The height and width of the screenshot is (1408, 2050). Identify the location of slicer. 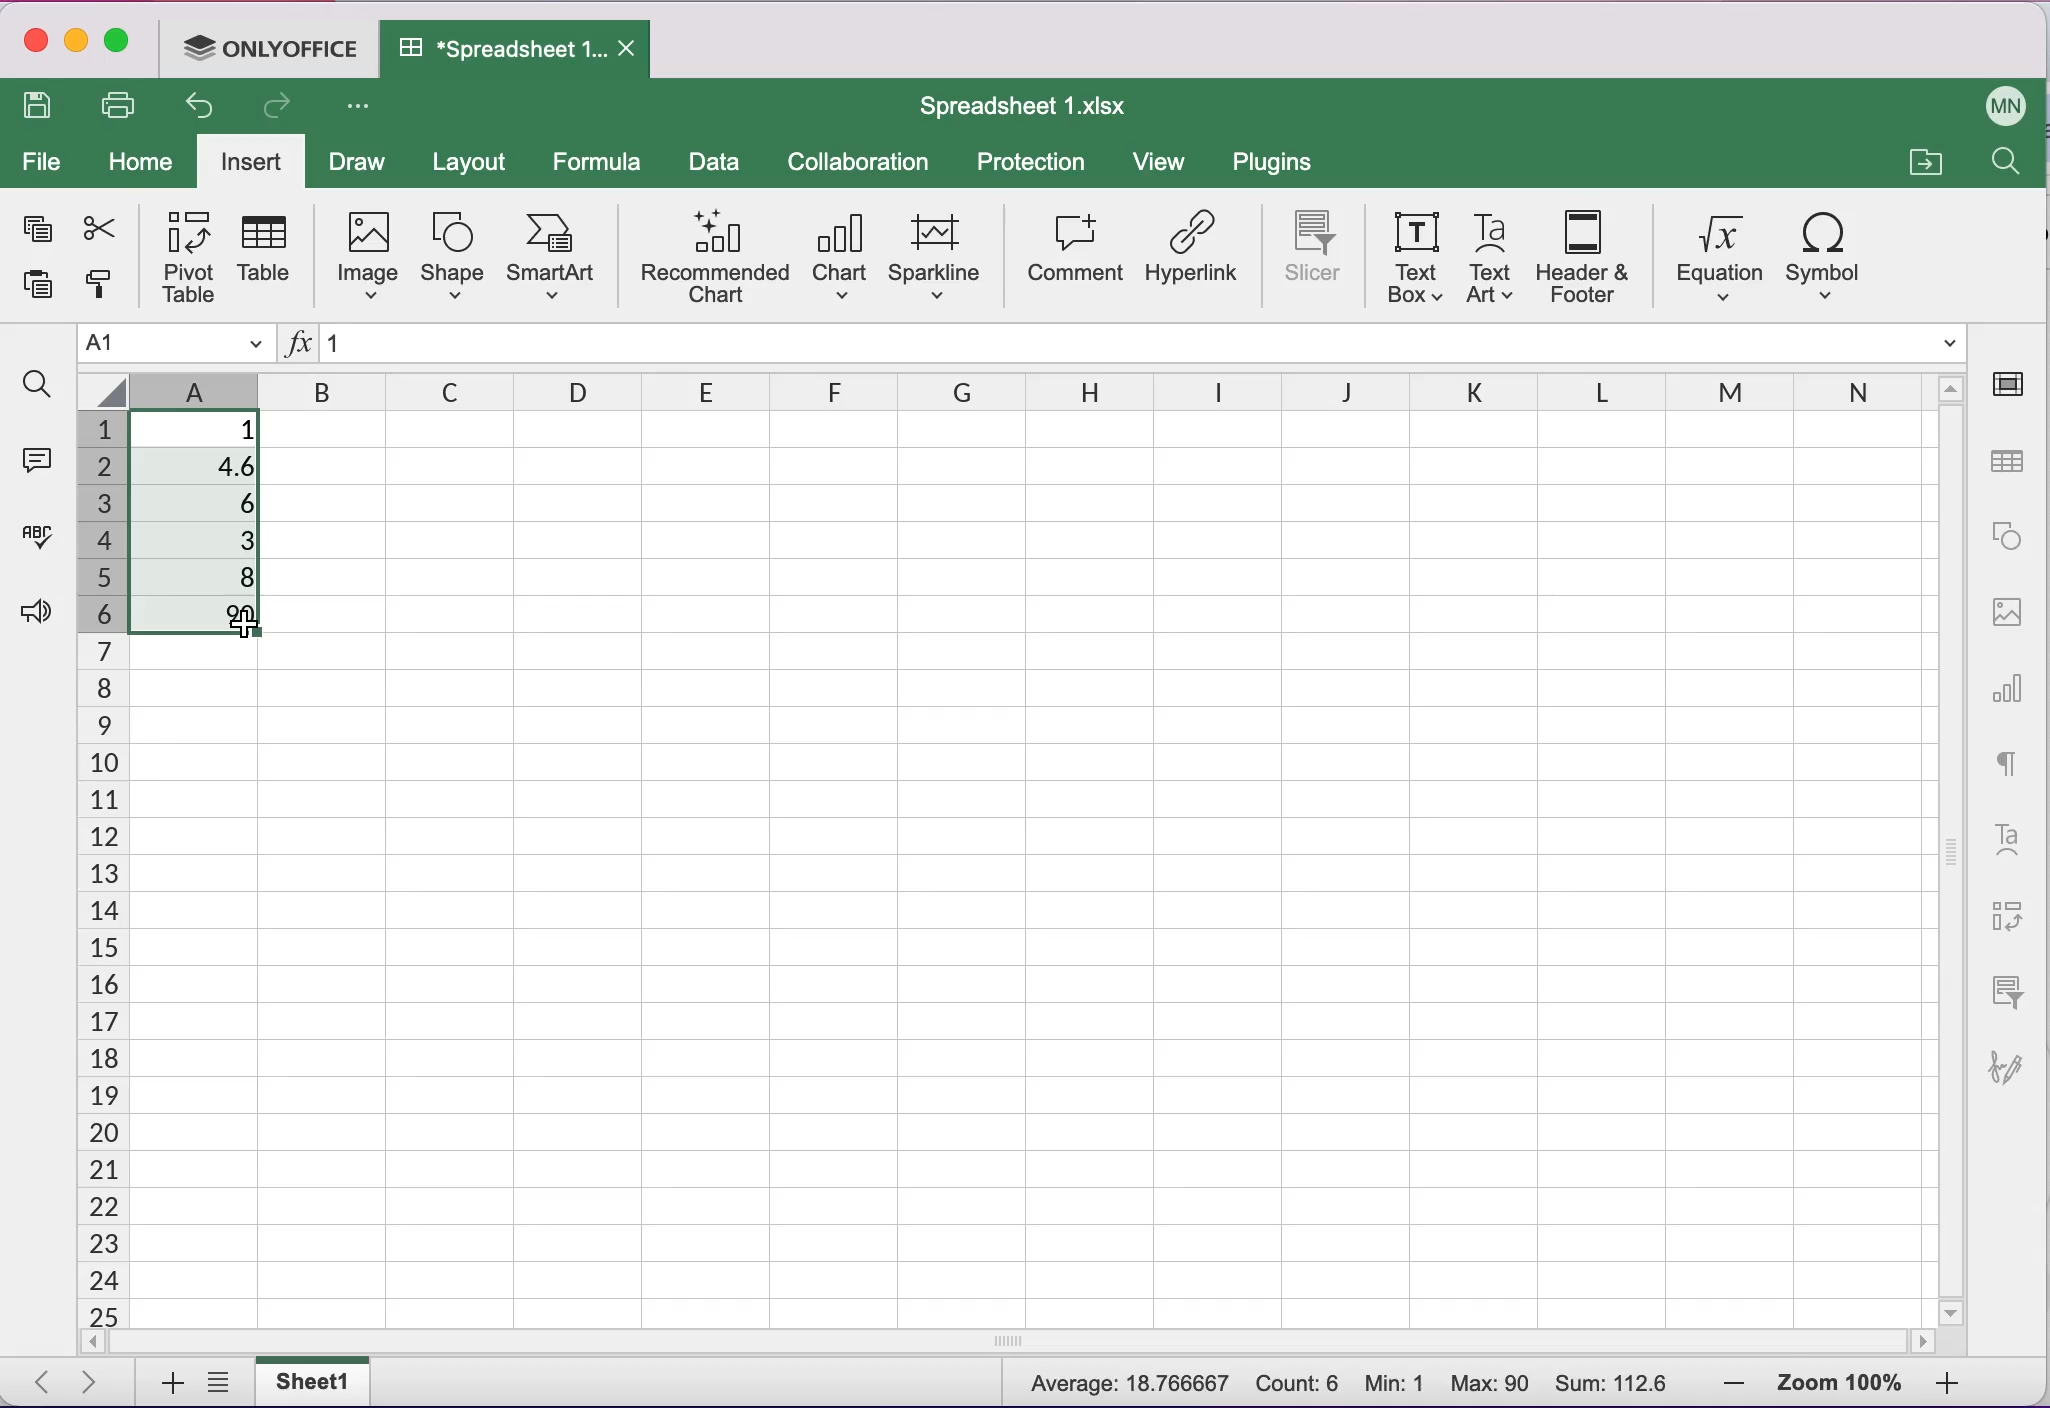
(2005, 997).